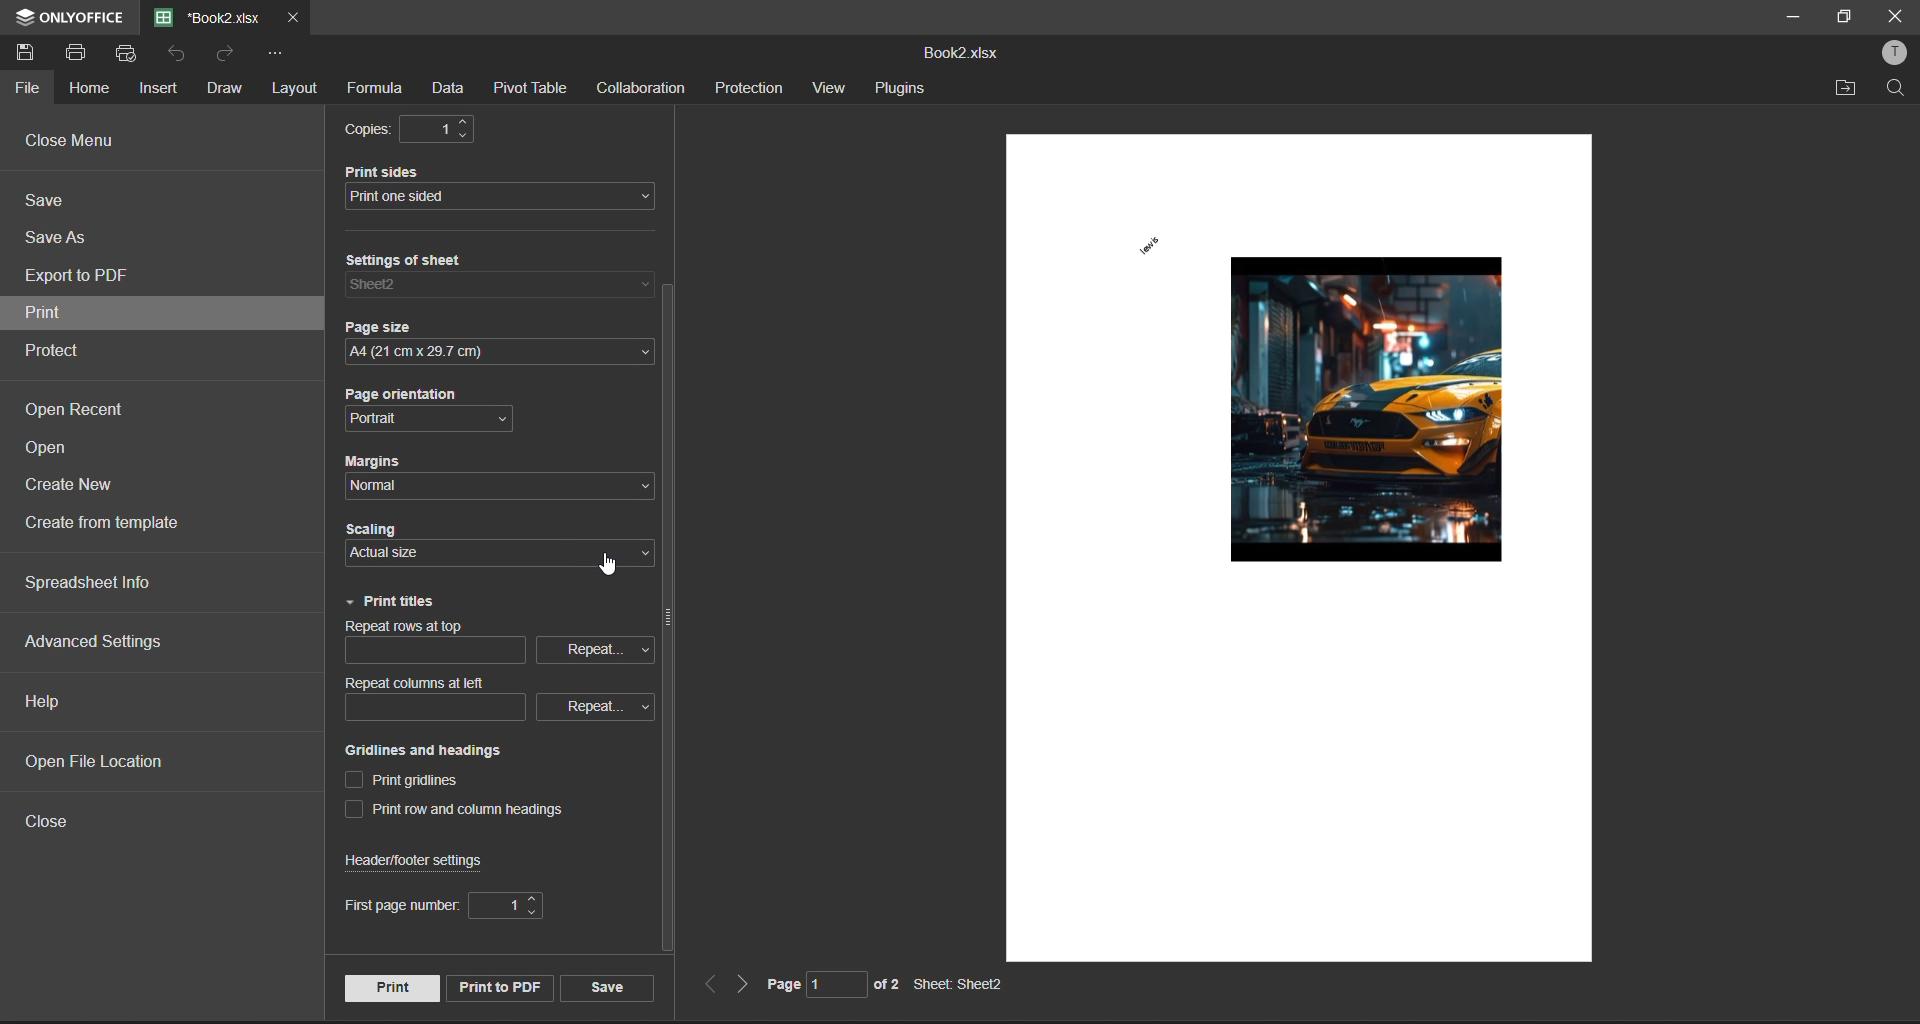 The height and width of the screenshot is (1024, 1920). I want to click on margins, so click(381, 462).